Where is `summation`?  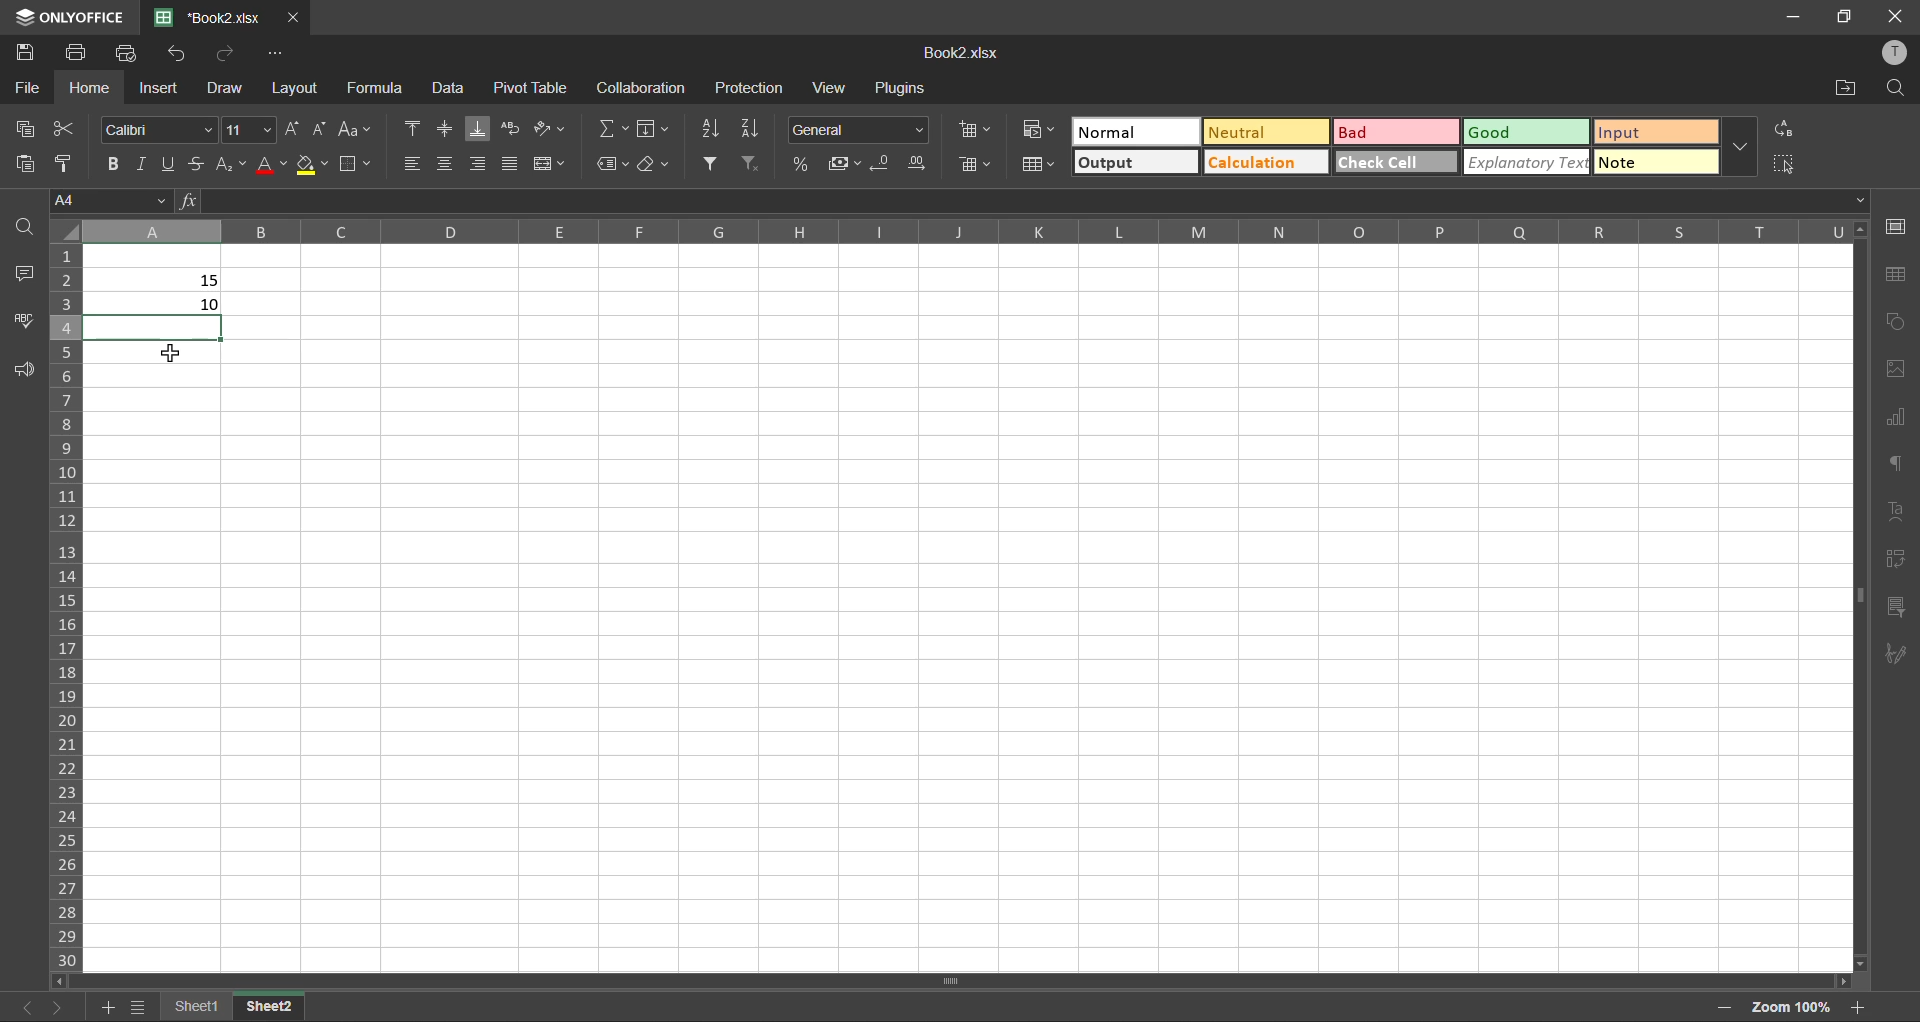
summation is located at coordinates (615, 128).